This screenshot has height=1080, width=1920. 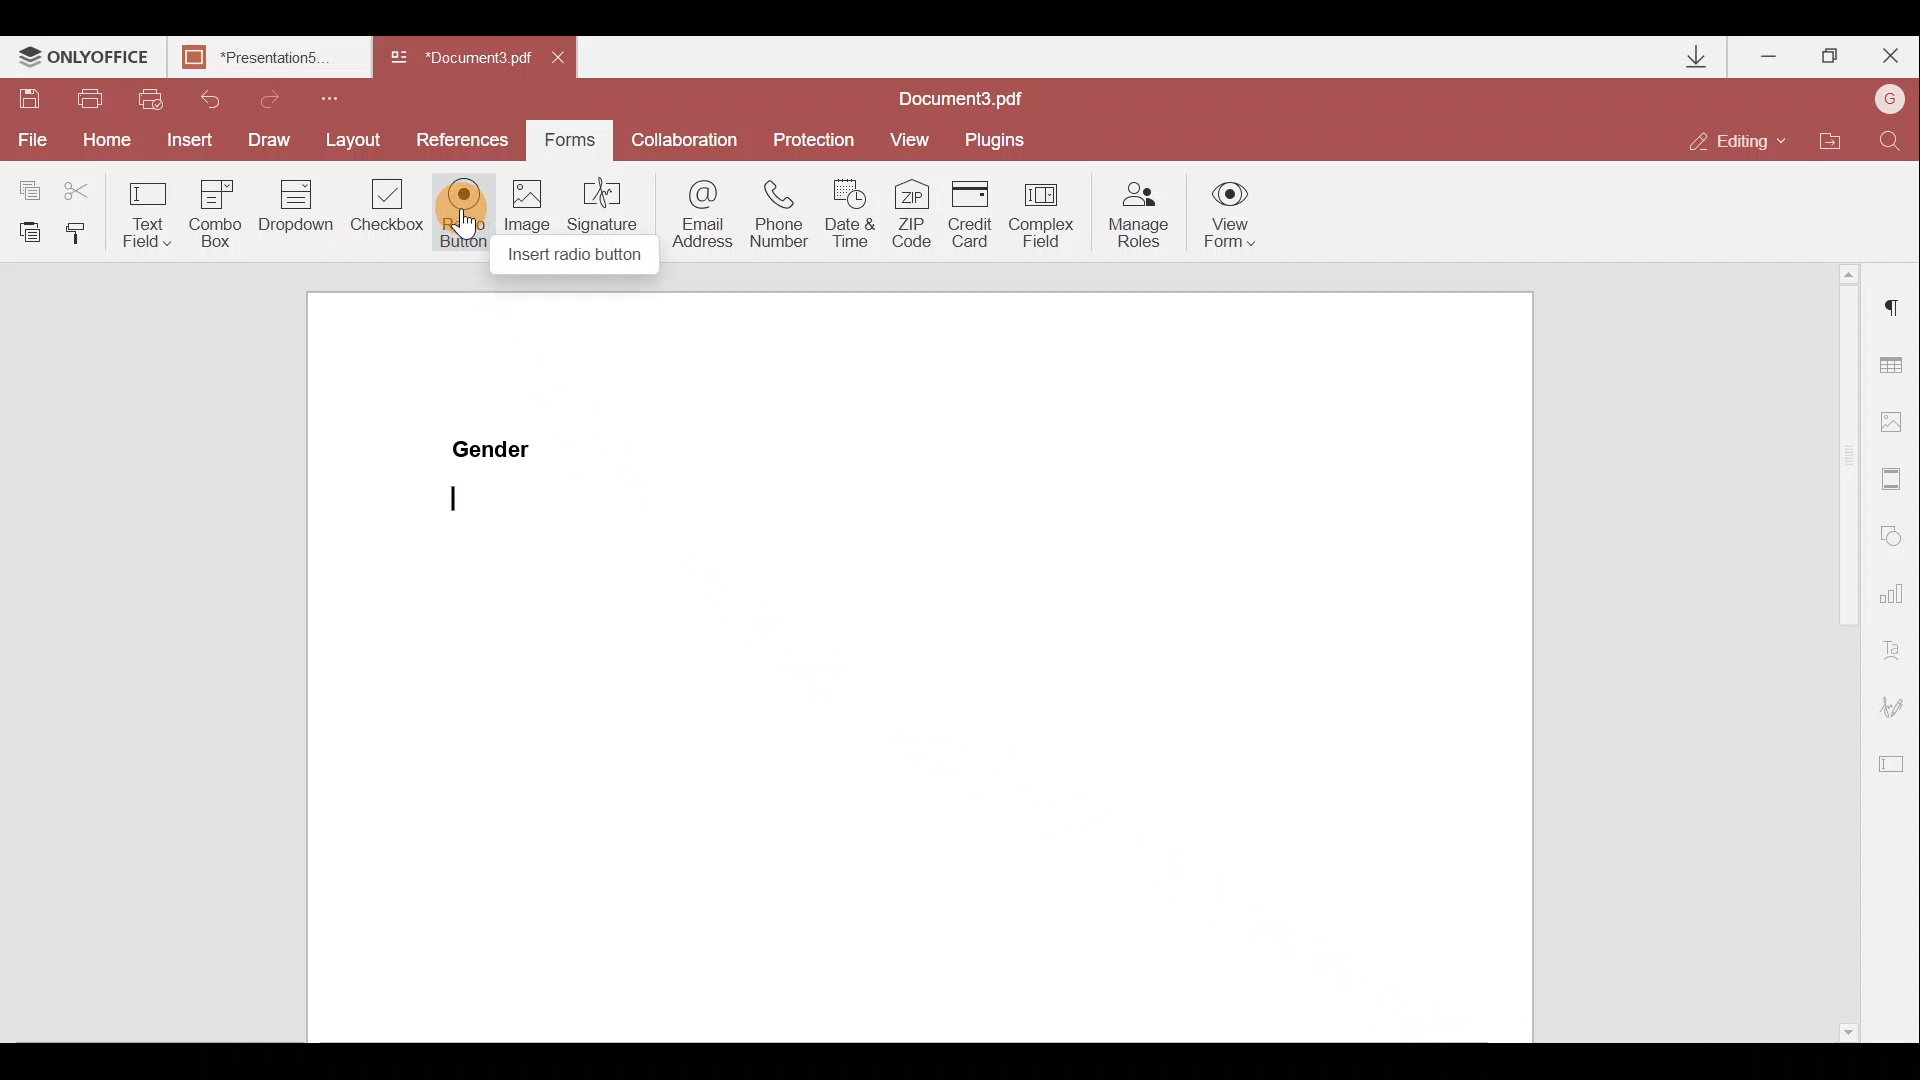 I want to click on Copy, so click(x=25, y=184).